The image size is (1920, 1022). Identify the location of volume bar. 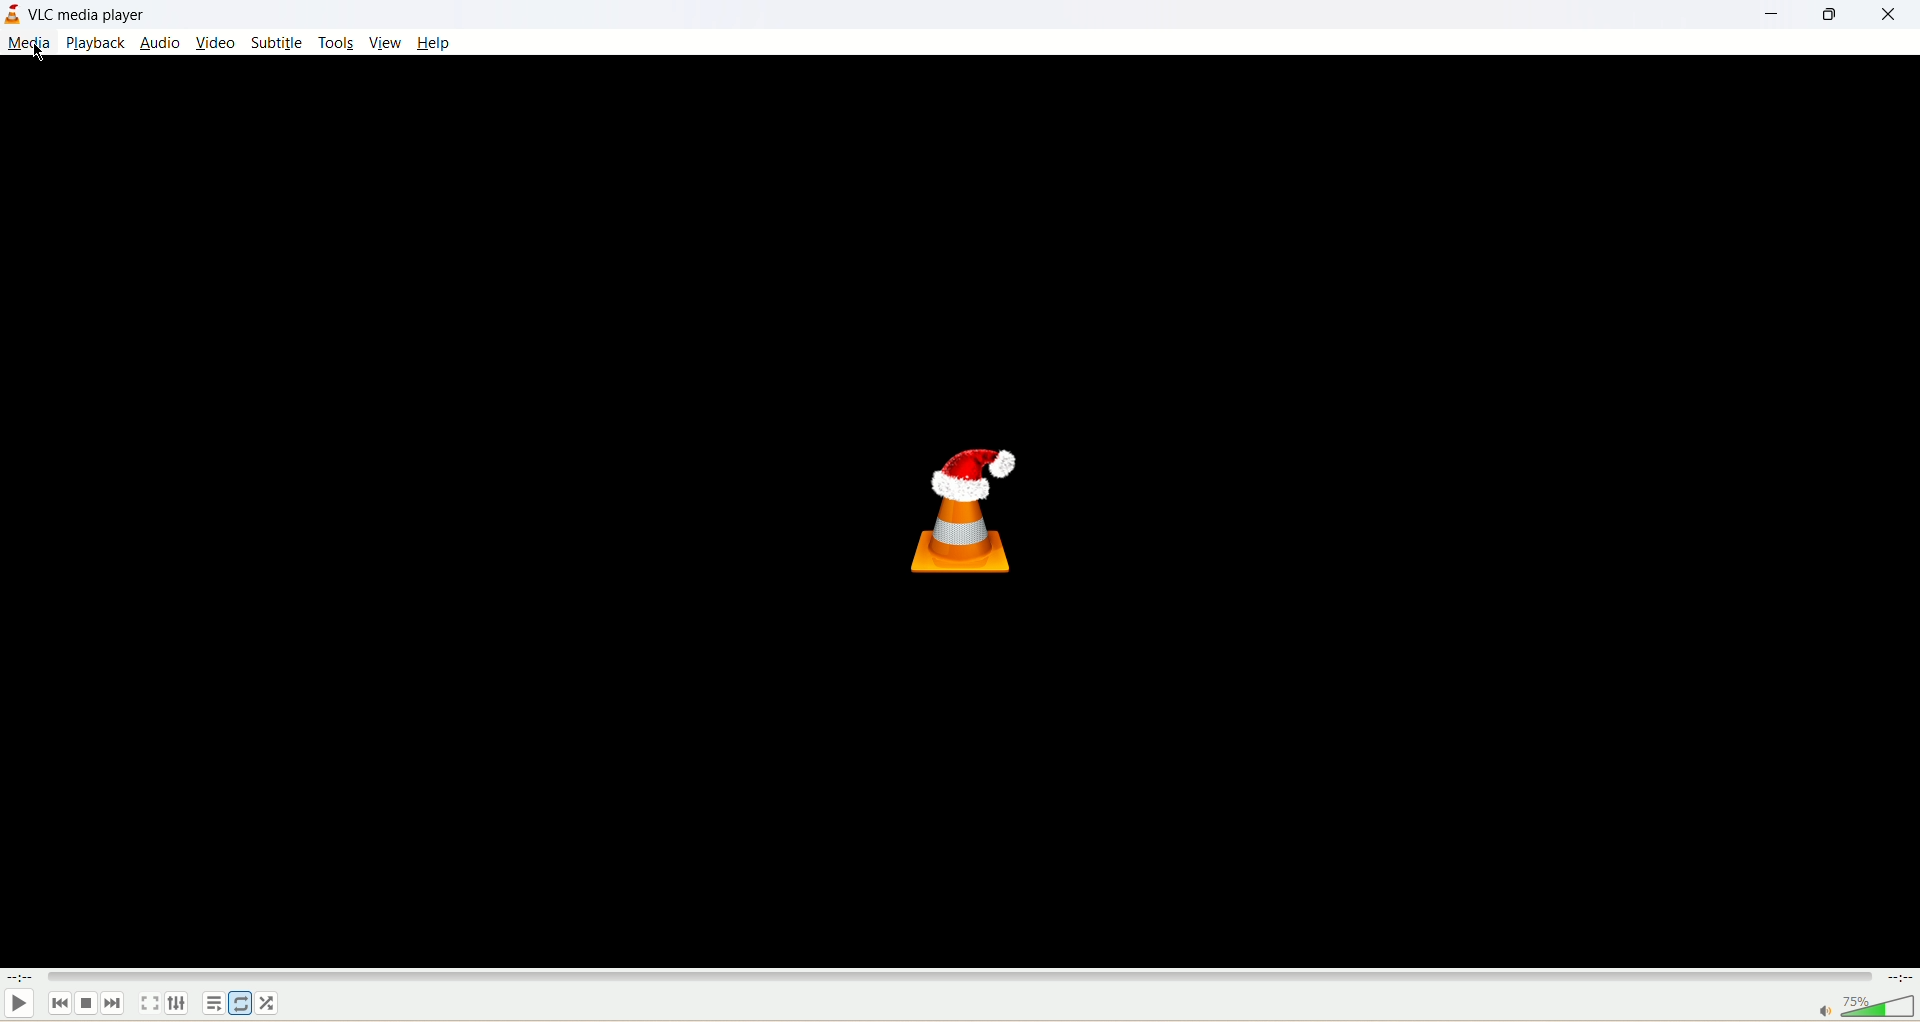
(1855, 1007).